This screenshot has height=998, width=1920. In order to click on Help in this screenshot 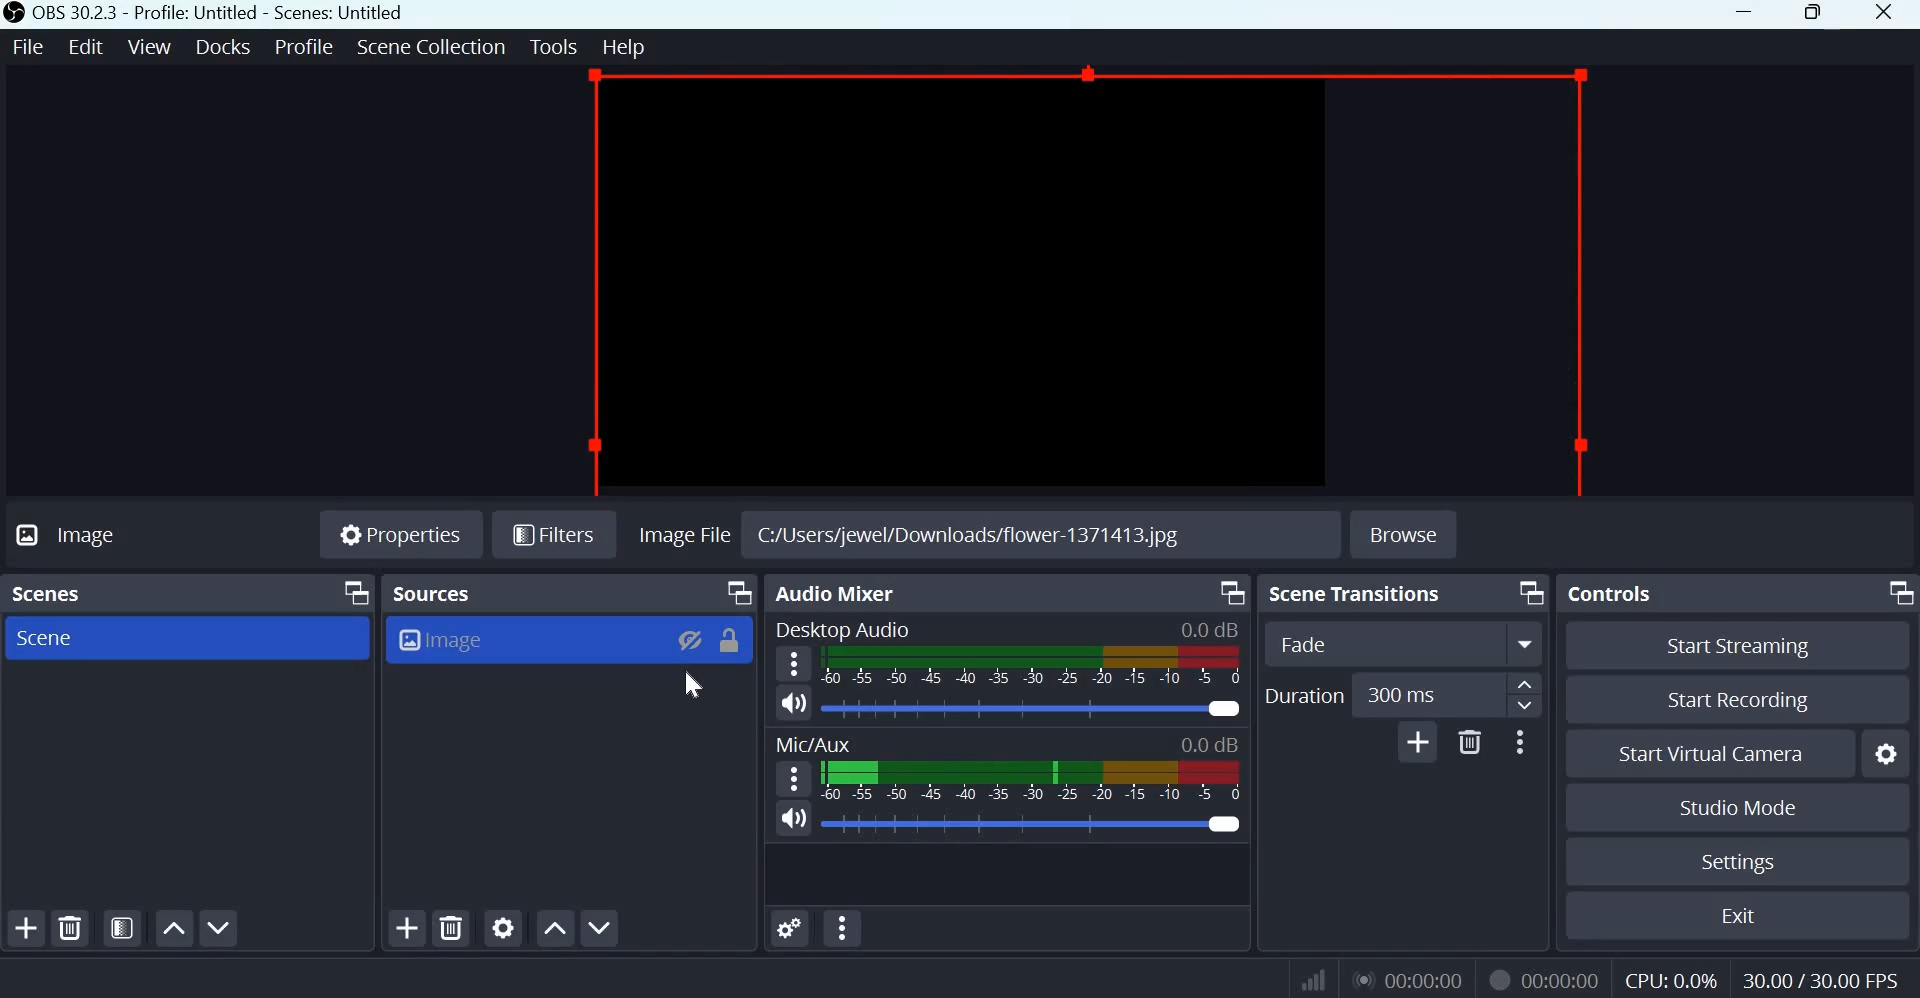, I will do `click(627, 46)`.